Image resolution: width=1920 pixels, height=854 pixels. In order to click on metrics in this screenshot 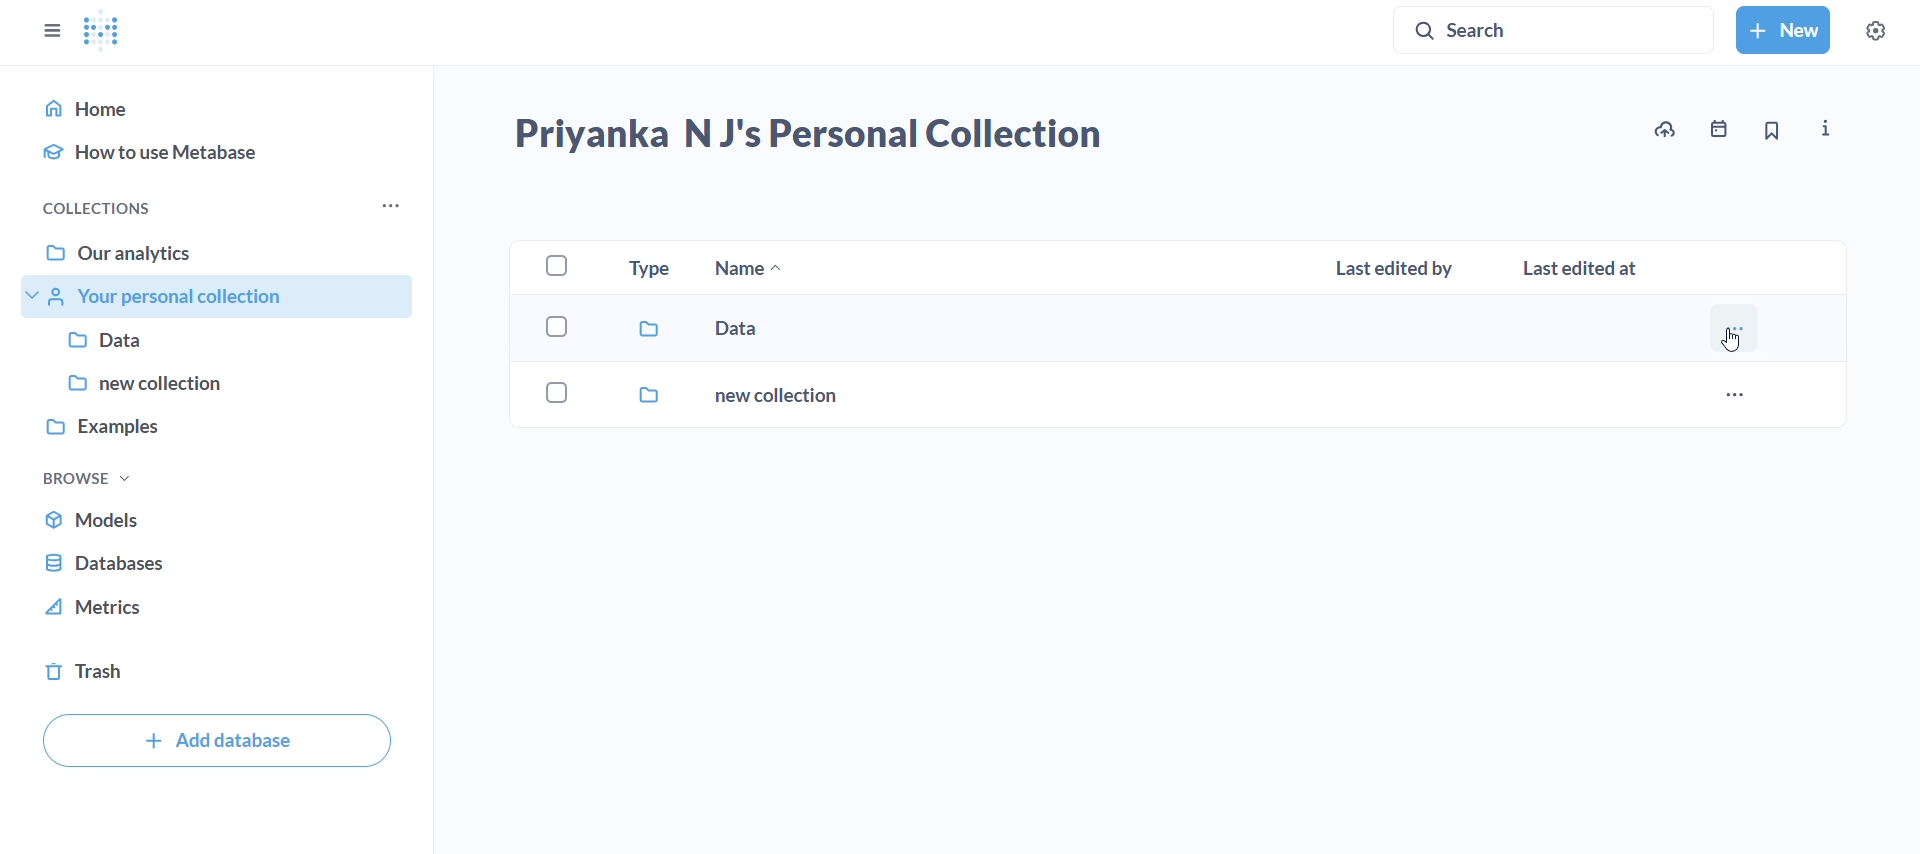, I will do `click(223, 608)`.